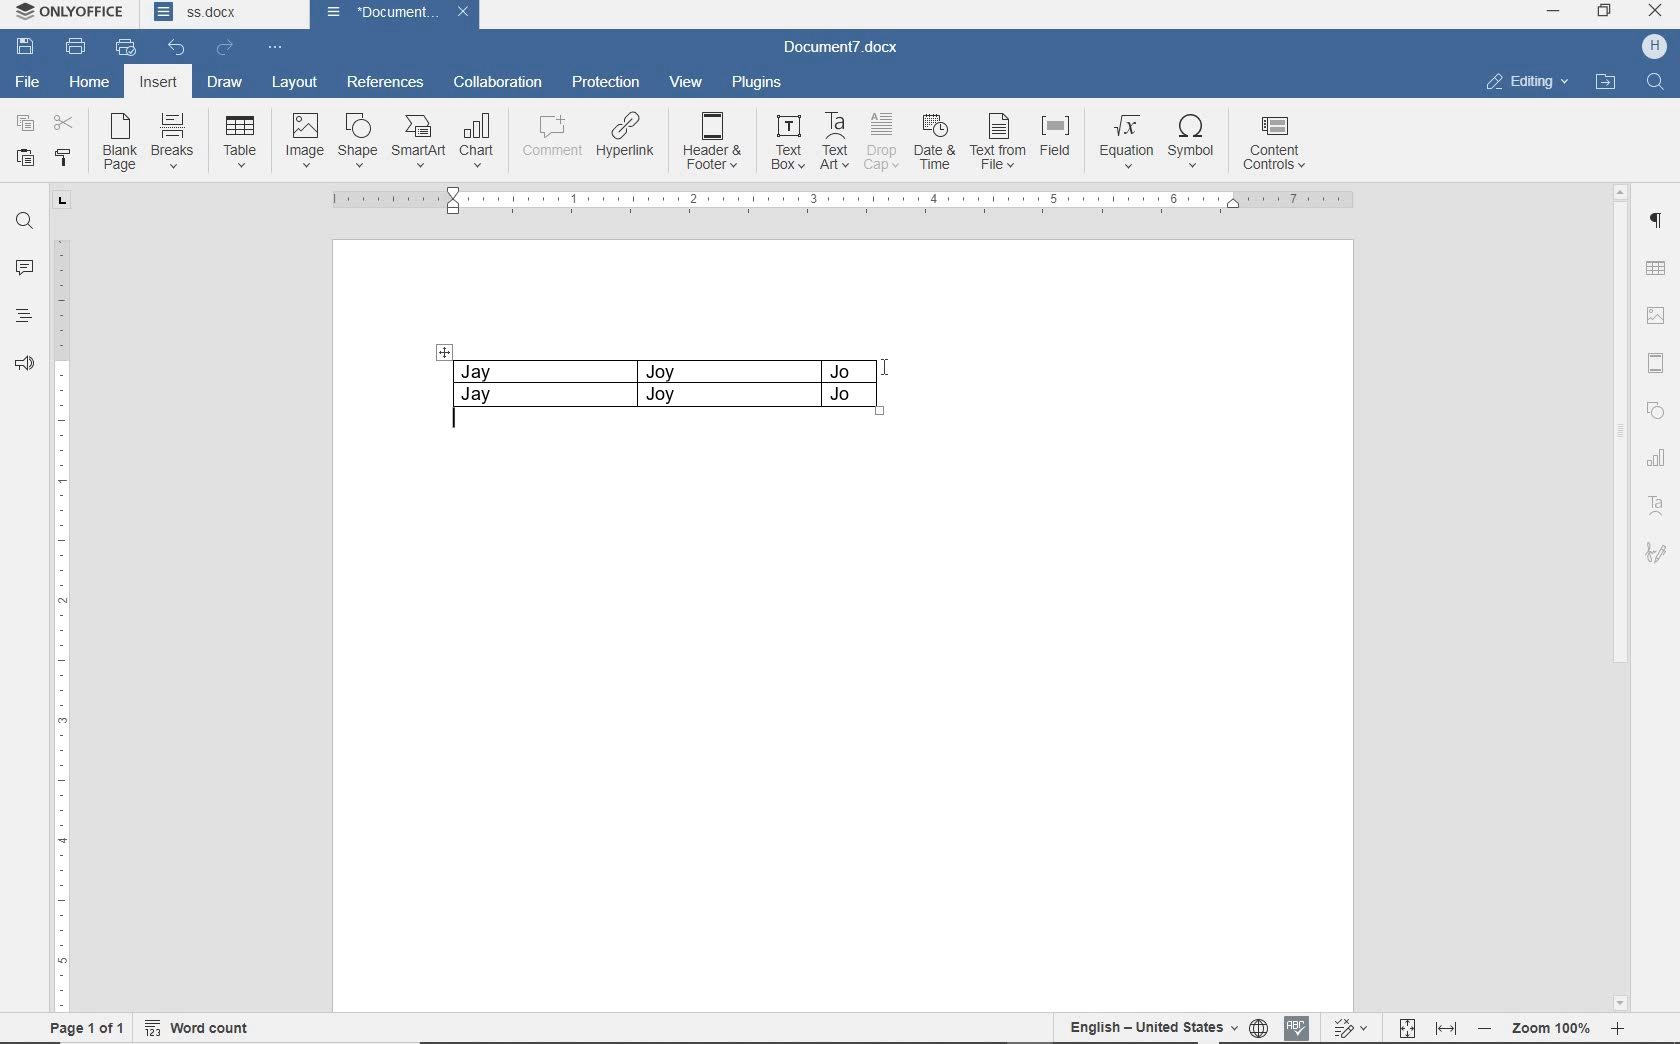 Image resolution: width=1680 pixels, height=1044 pixels. I want to click on HOME, so click(91, 81).